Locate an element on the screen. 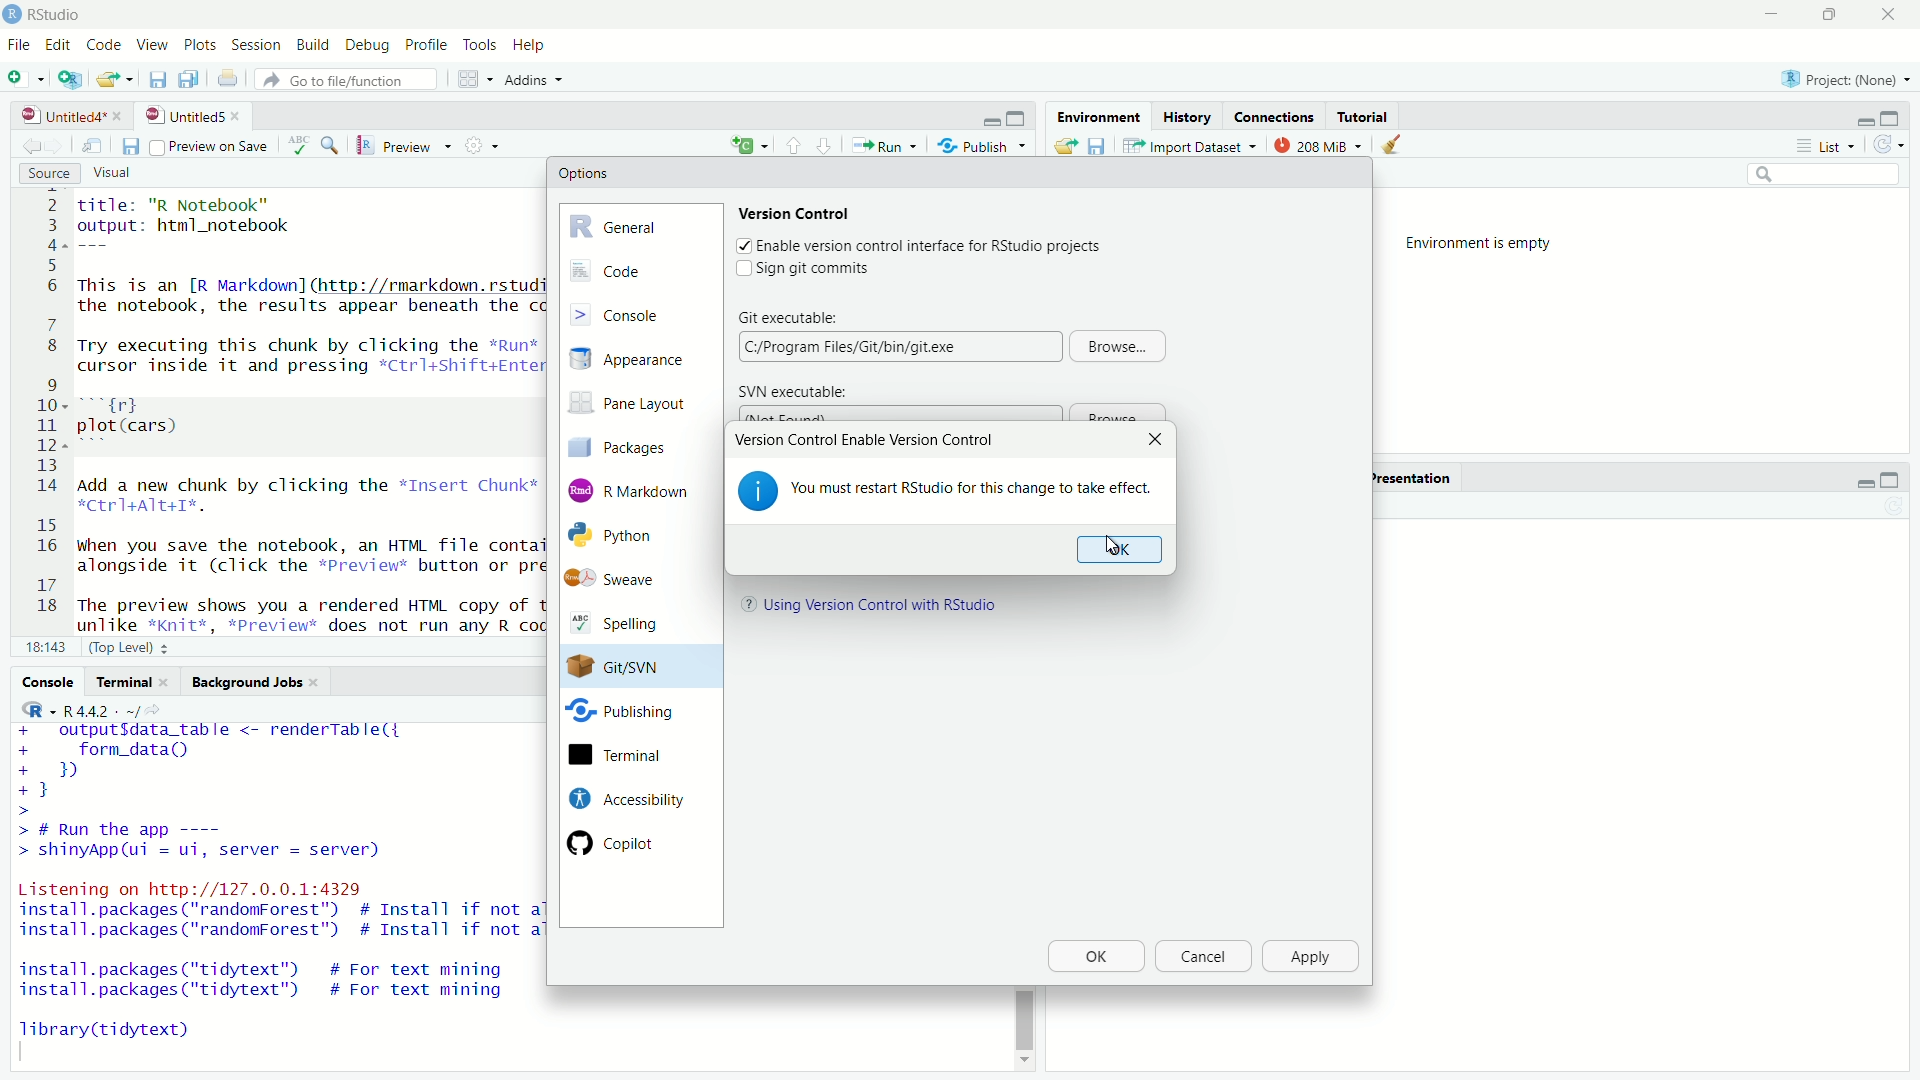 The width and height of the screenshot is (1920, 1080). clear object is located at coordinates (1388, 145).